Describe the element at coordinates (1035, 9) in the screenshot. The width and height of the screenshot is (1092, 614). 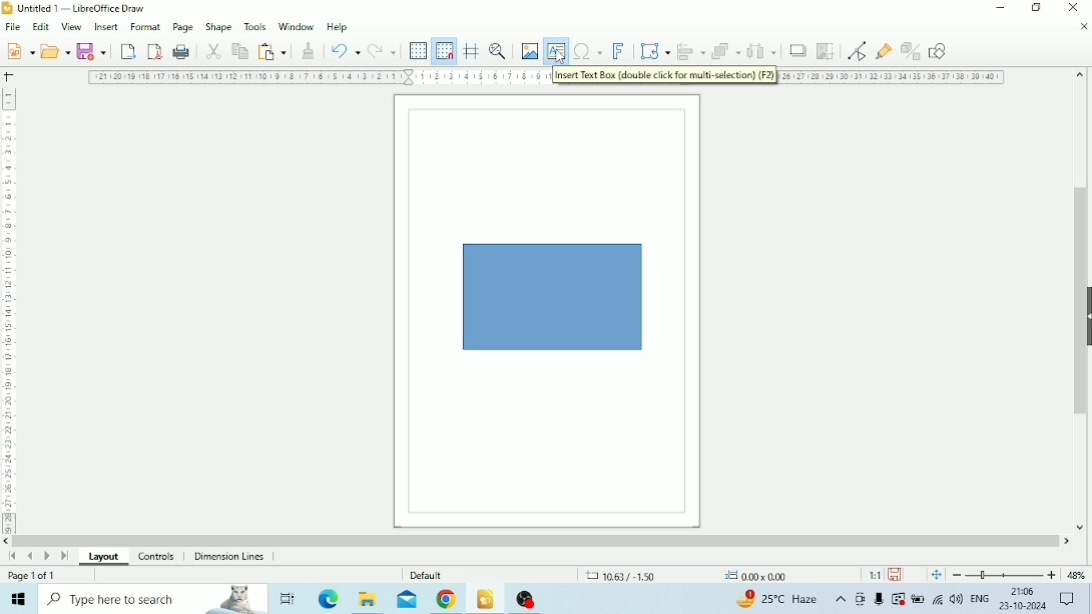
I see `Restore Down` at that location.